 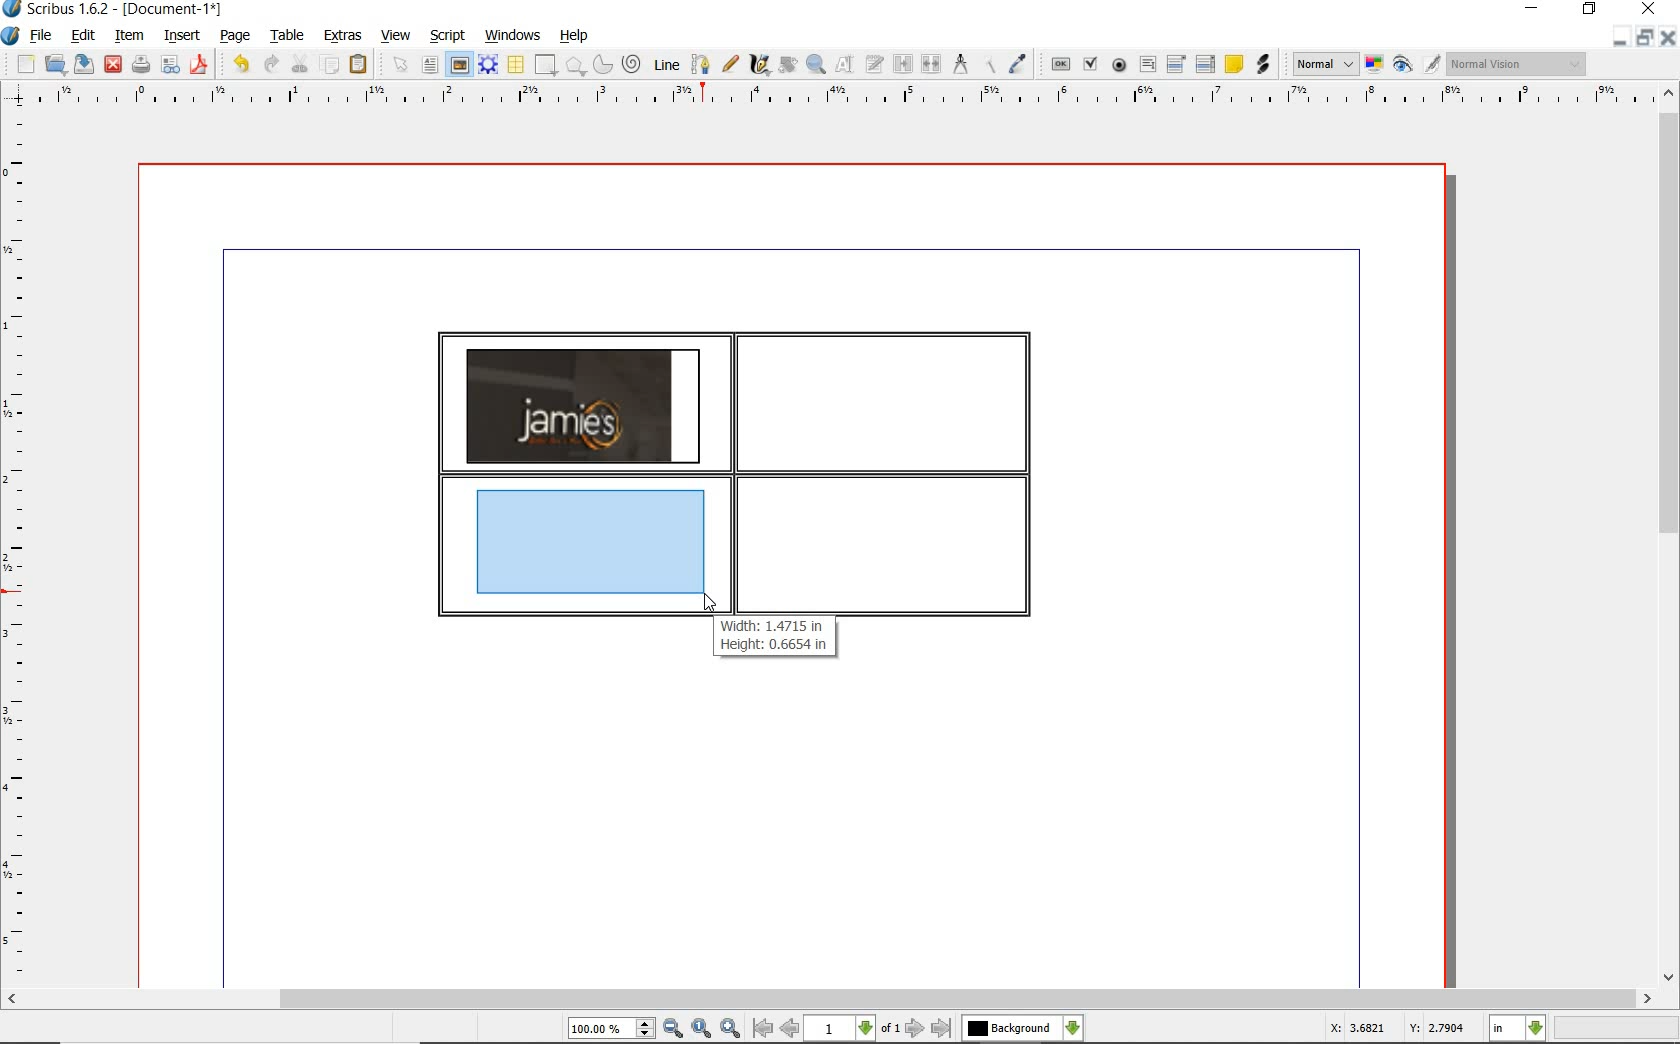 What do you see at coordinates (853, 1028) in the screenshot?
I see `select current page level` at bounding box center [853, 1028].